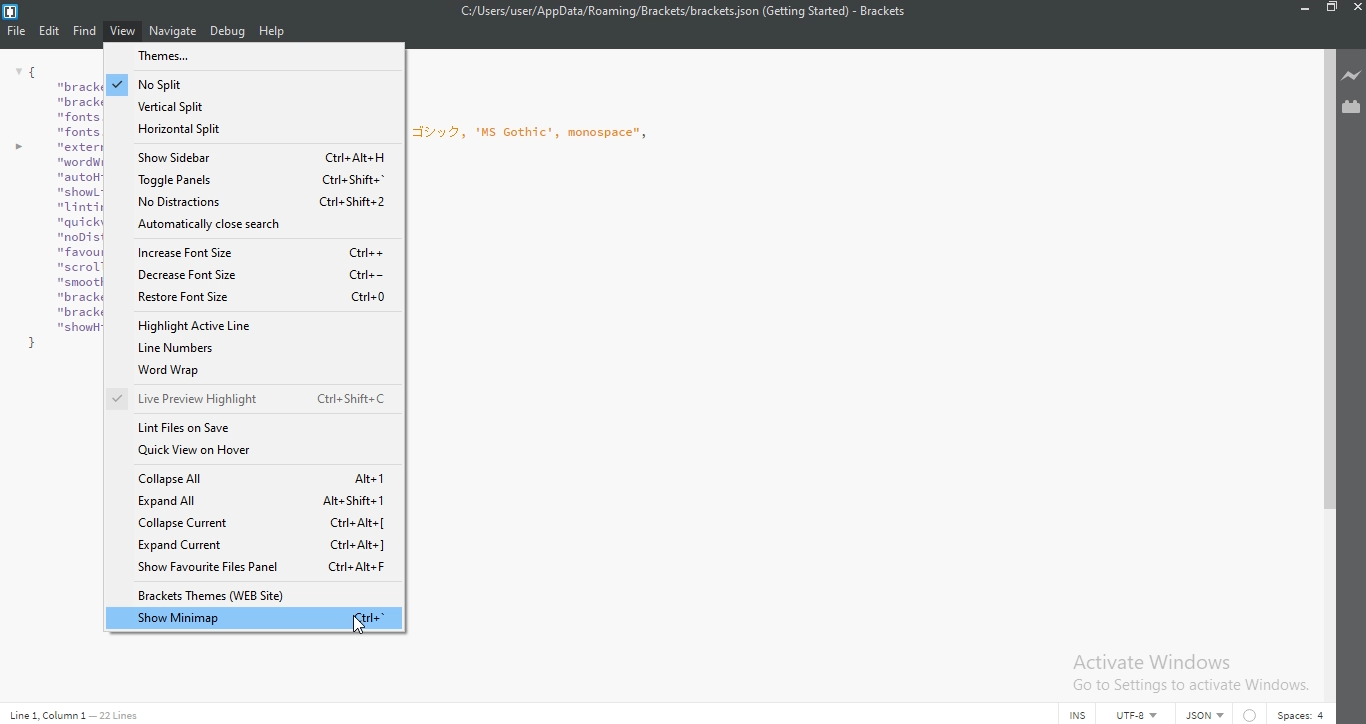 This screenshot has height=724, width=1366. I want to click on Close, so click(1357, 9).